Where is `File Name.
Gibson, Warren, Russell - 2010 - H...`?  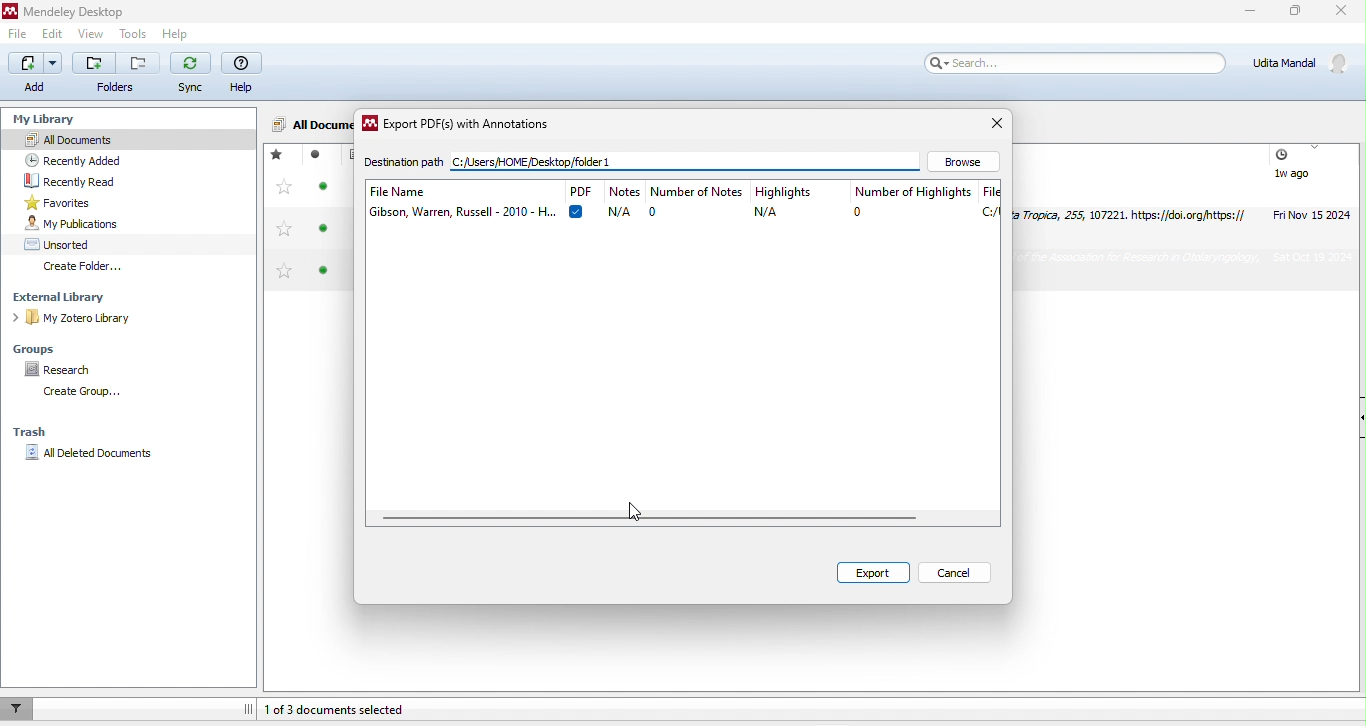
File Name.
Gibson, Warren, Russell - 2010 - H... is located at coordinates (461, 200).